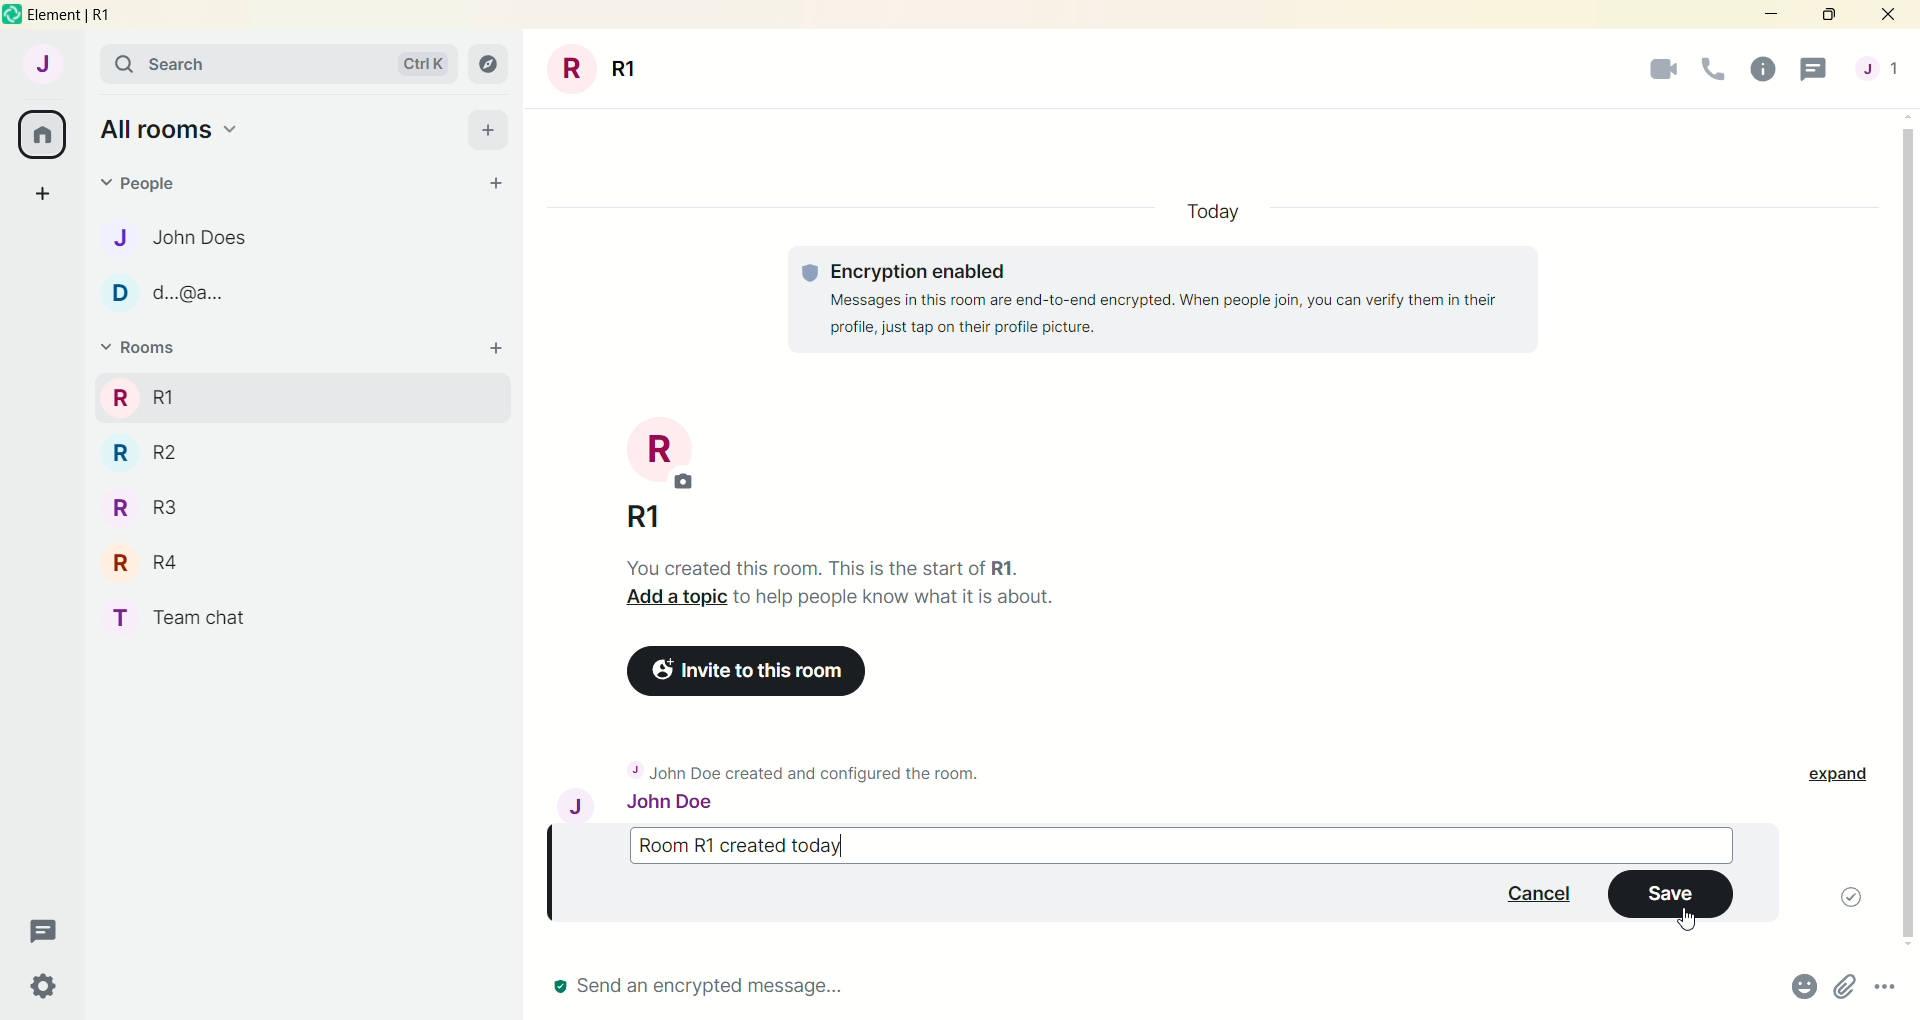 The width and height of the screenshot is (1920, 1020). I want to click on rooms, so click(149, 348).